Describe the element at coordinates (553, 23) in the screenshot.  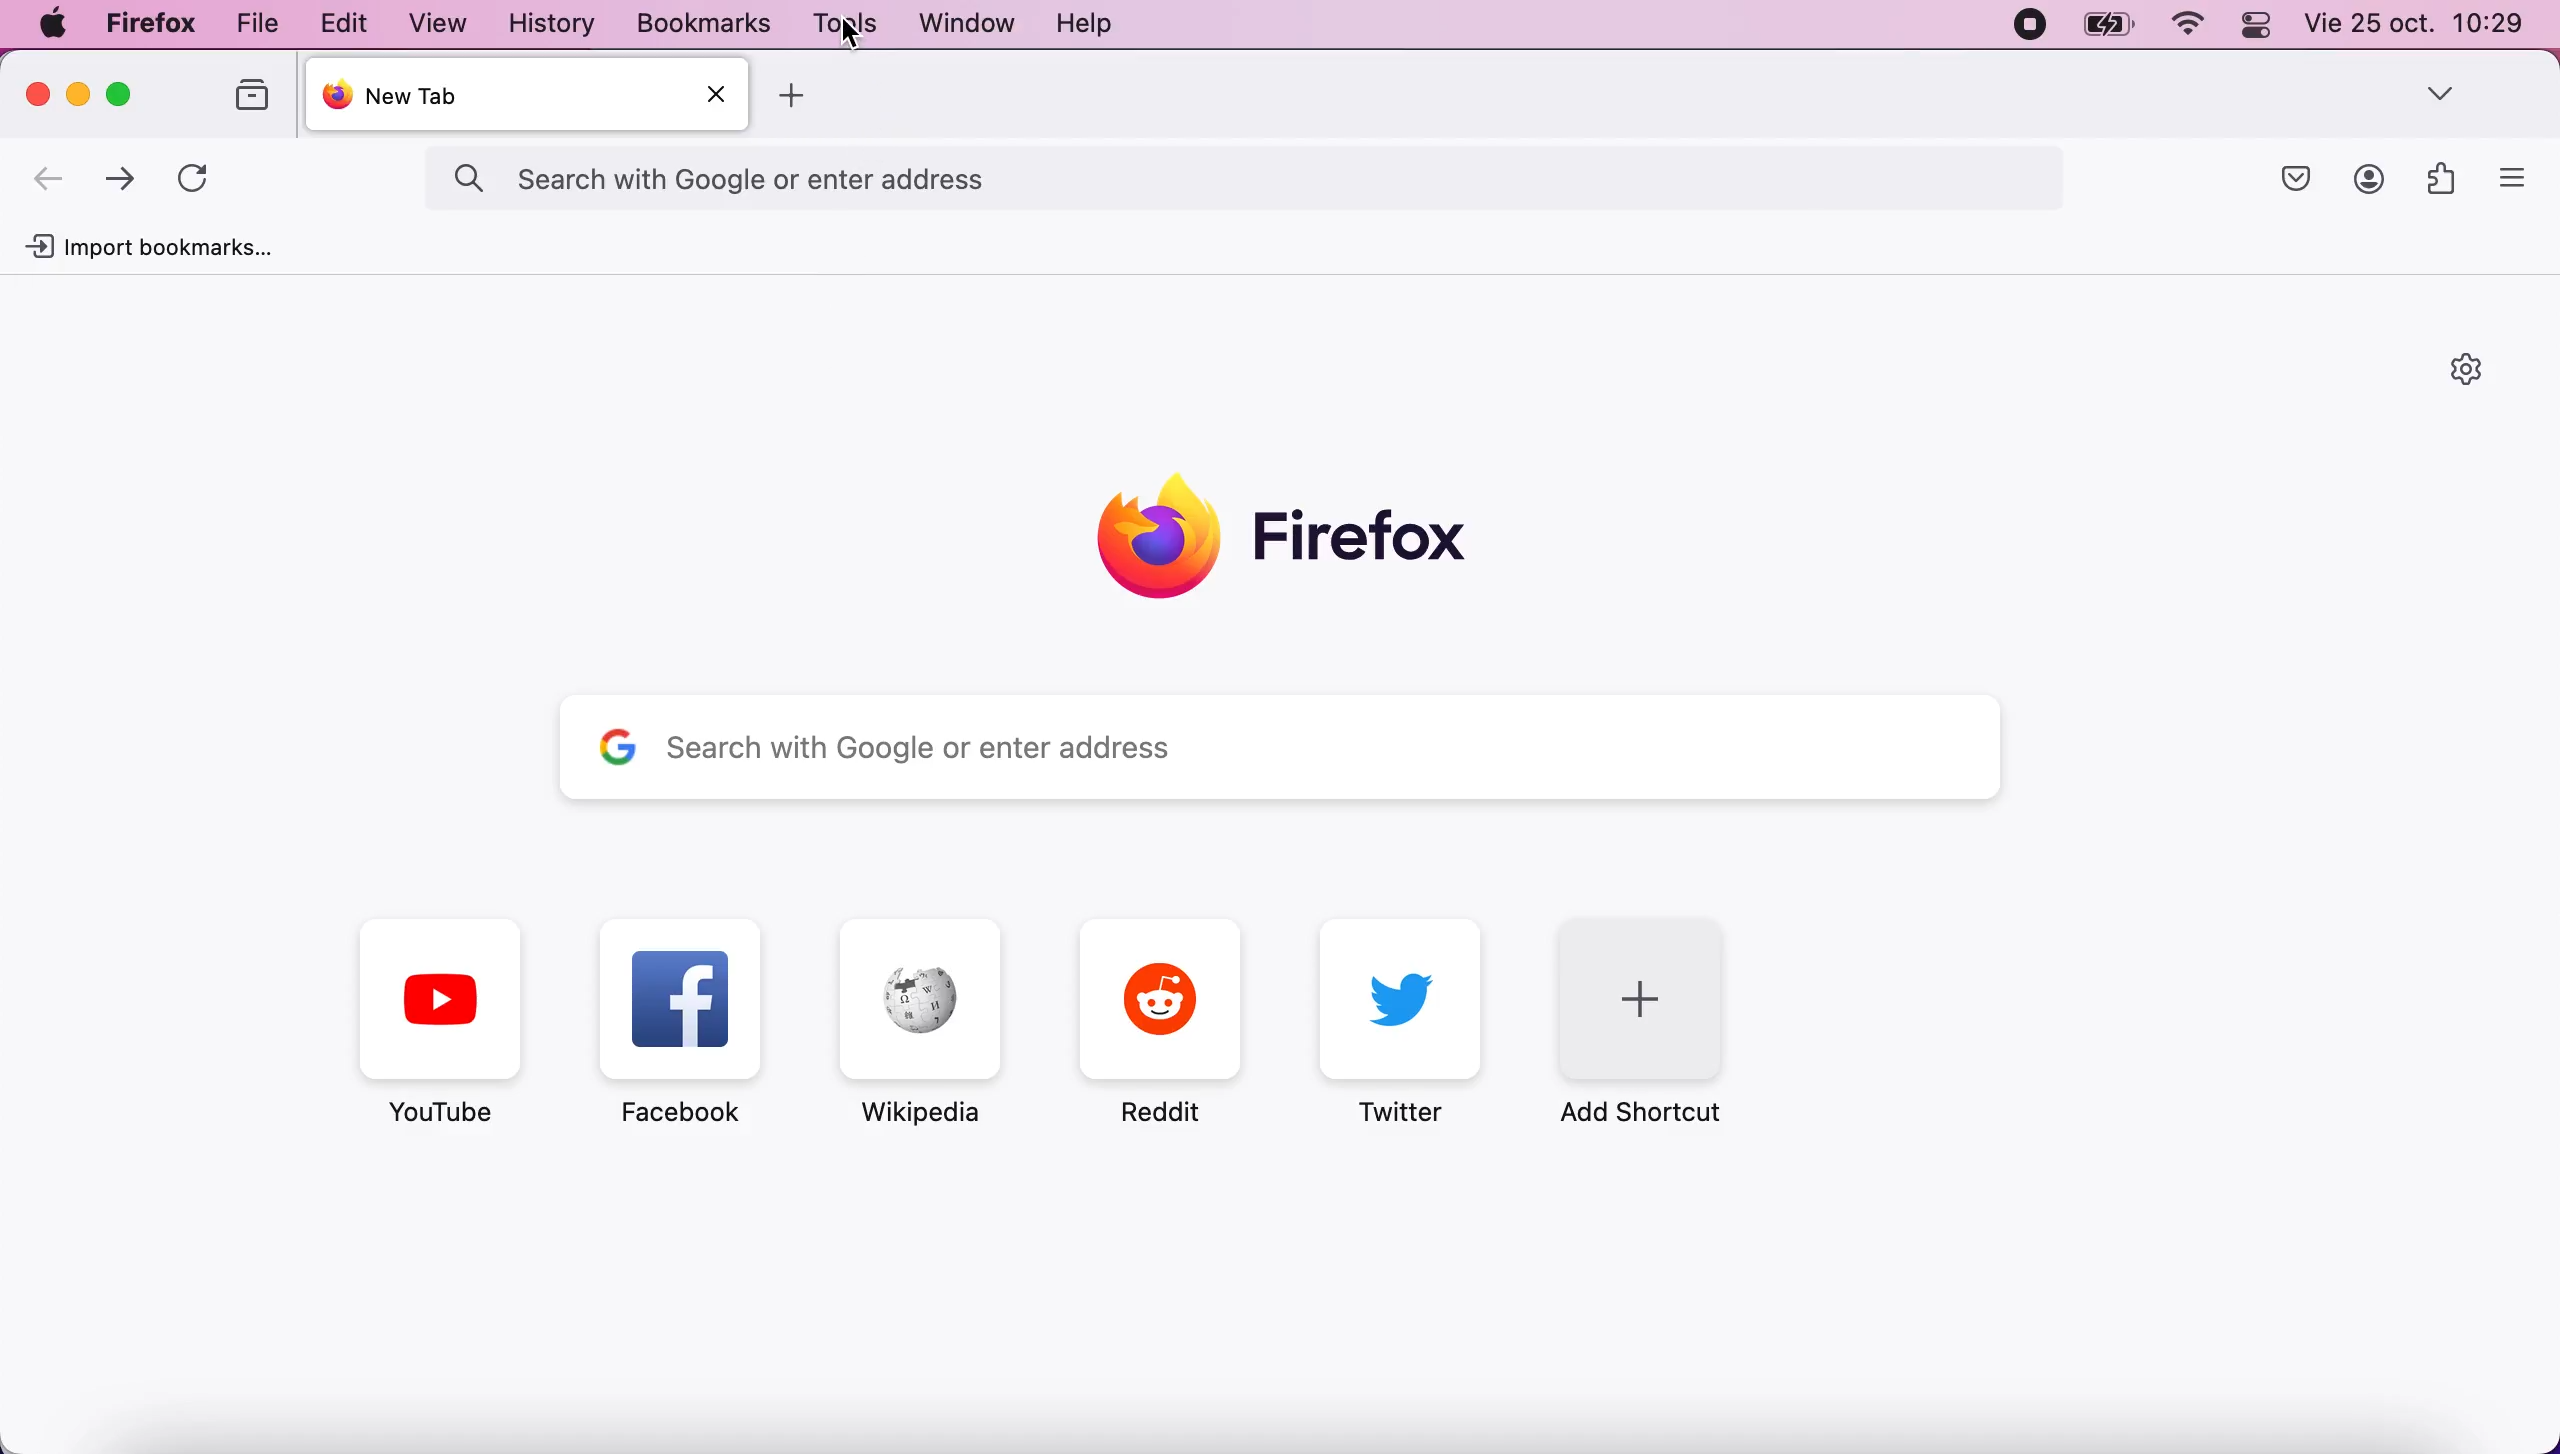
I see `History` at that location.